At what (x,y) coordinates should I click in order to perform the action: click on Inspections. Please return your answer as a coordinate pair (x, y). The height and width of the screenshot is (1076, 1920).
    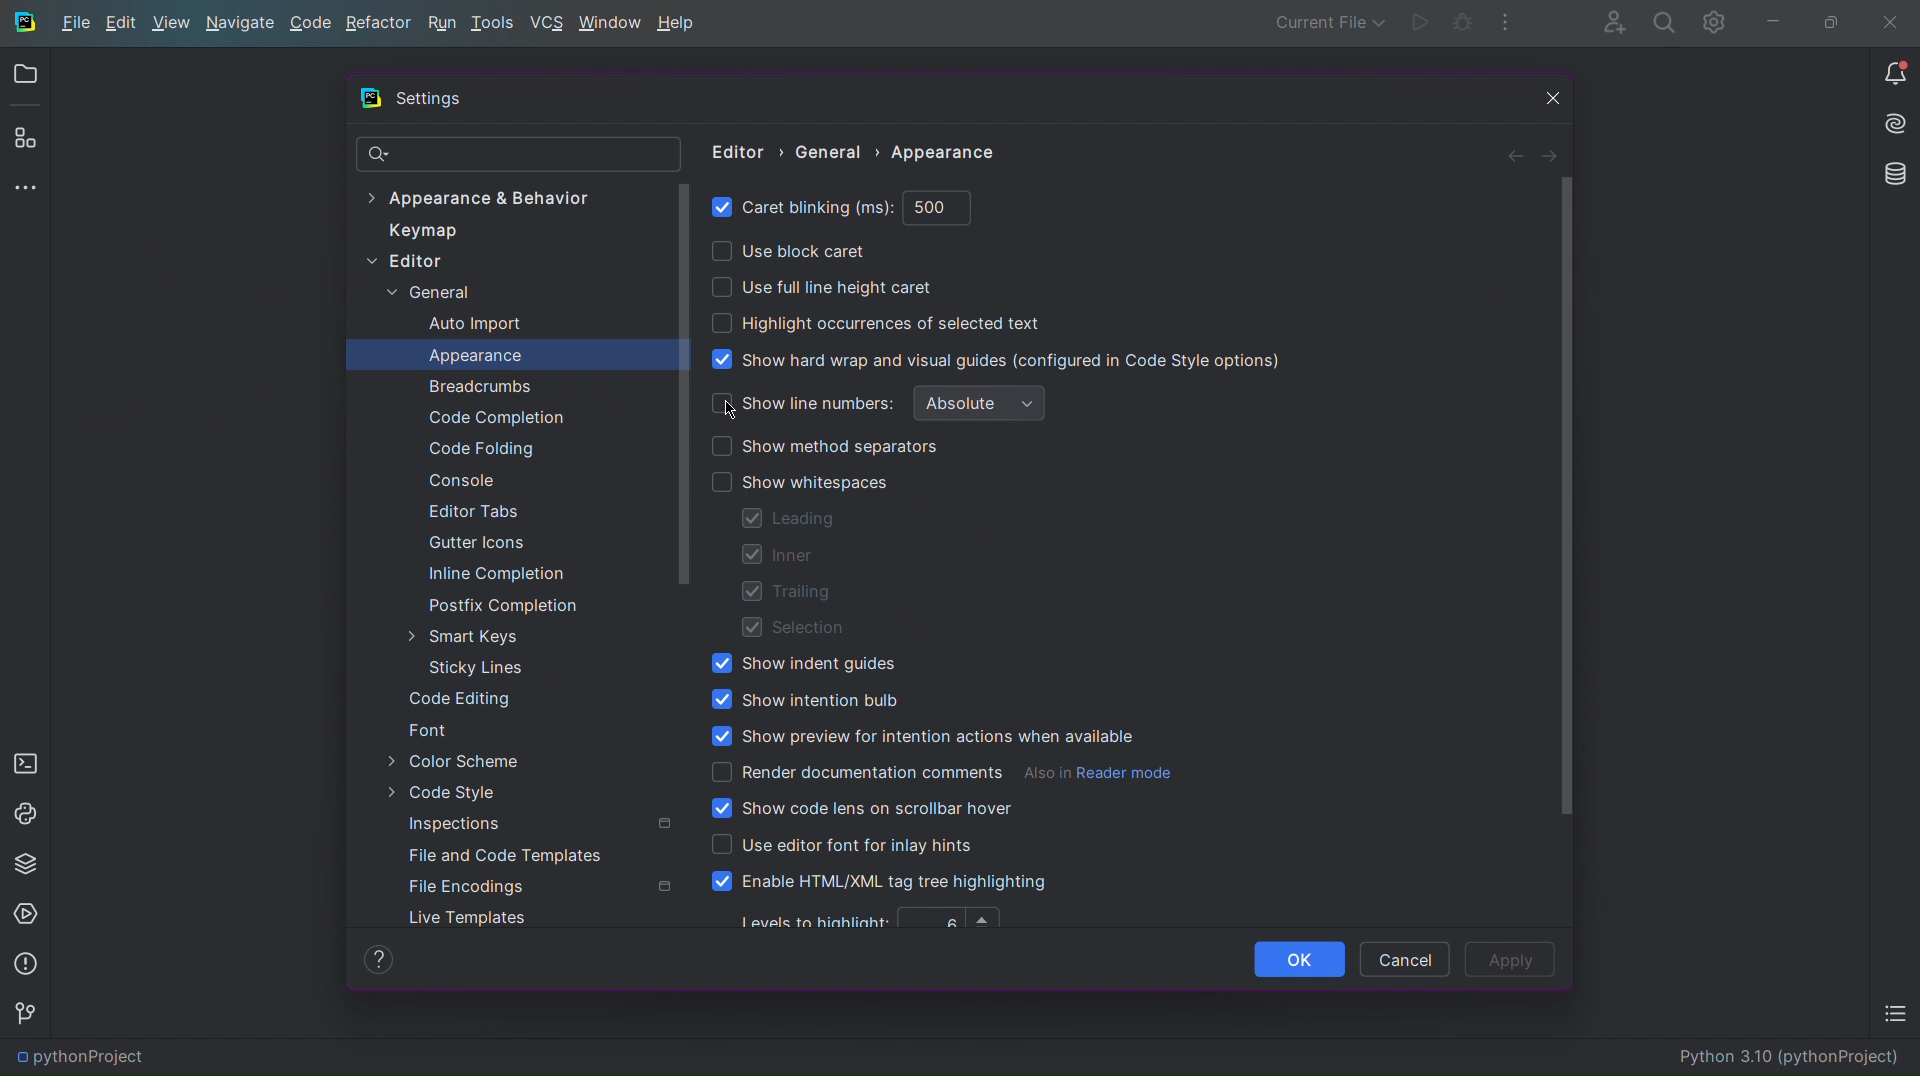
    Looking at the image, I should click on (461, 825).